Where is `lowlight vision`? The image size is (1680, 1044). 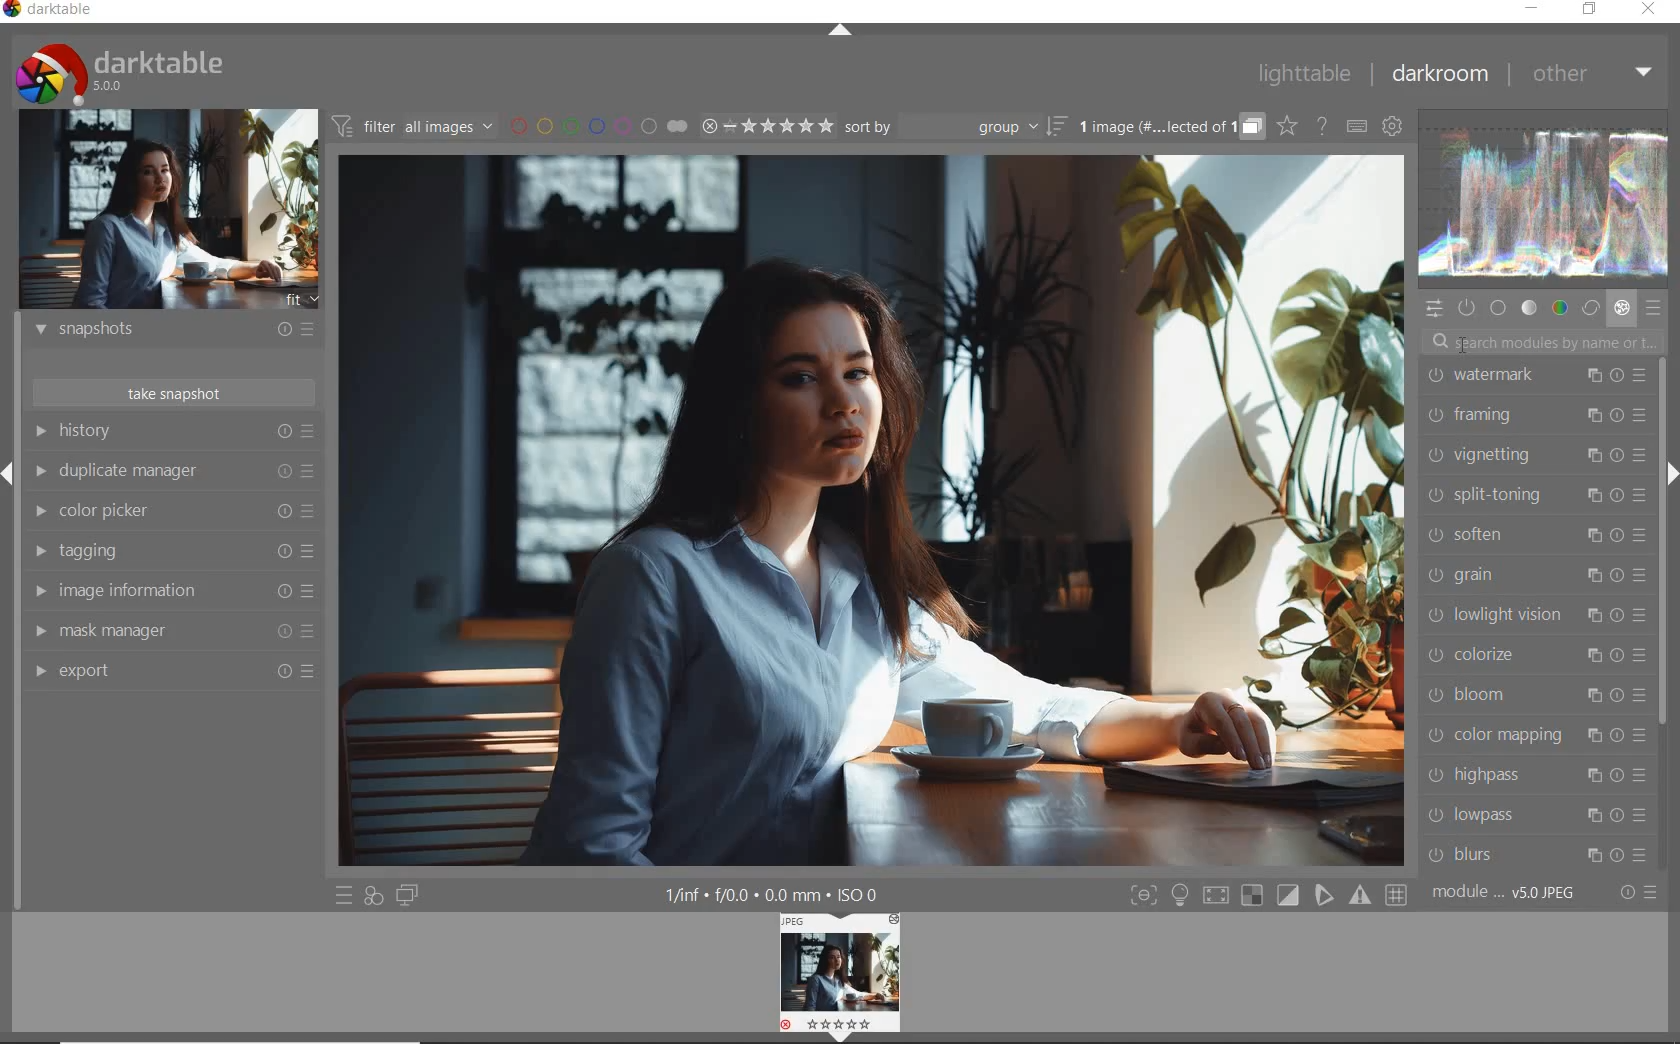
lowlight vision is located at coordinates (1532, 614).